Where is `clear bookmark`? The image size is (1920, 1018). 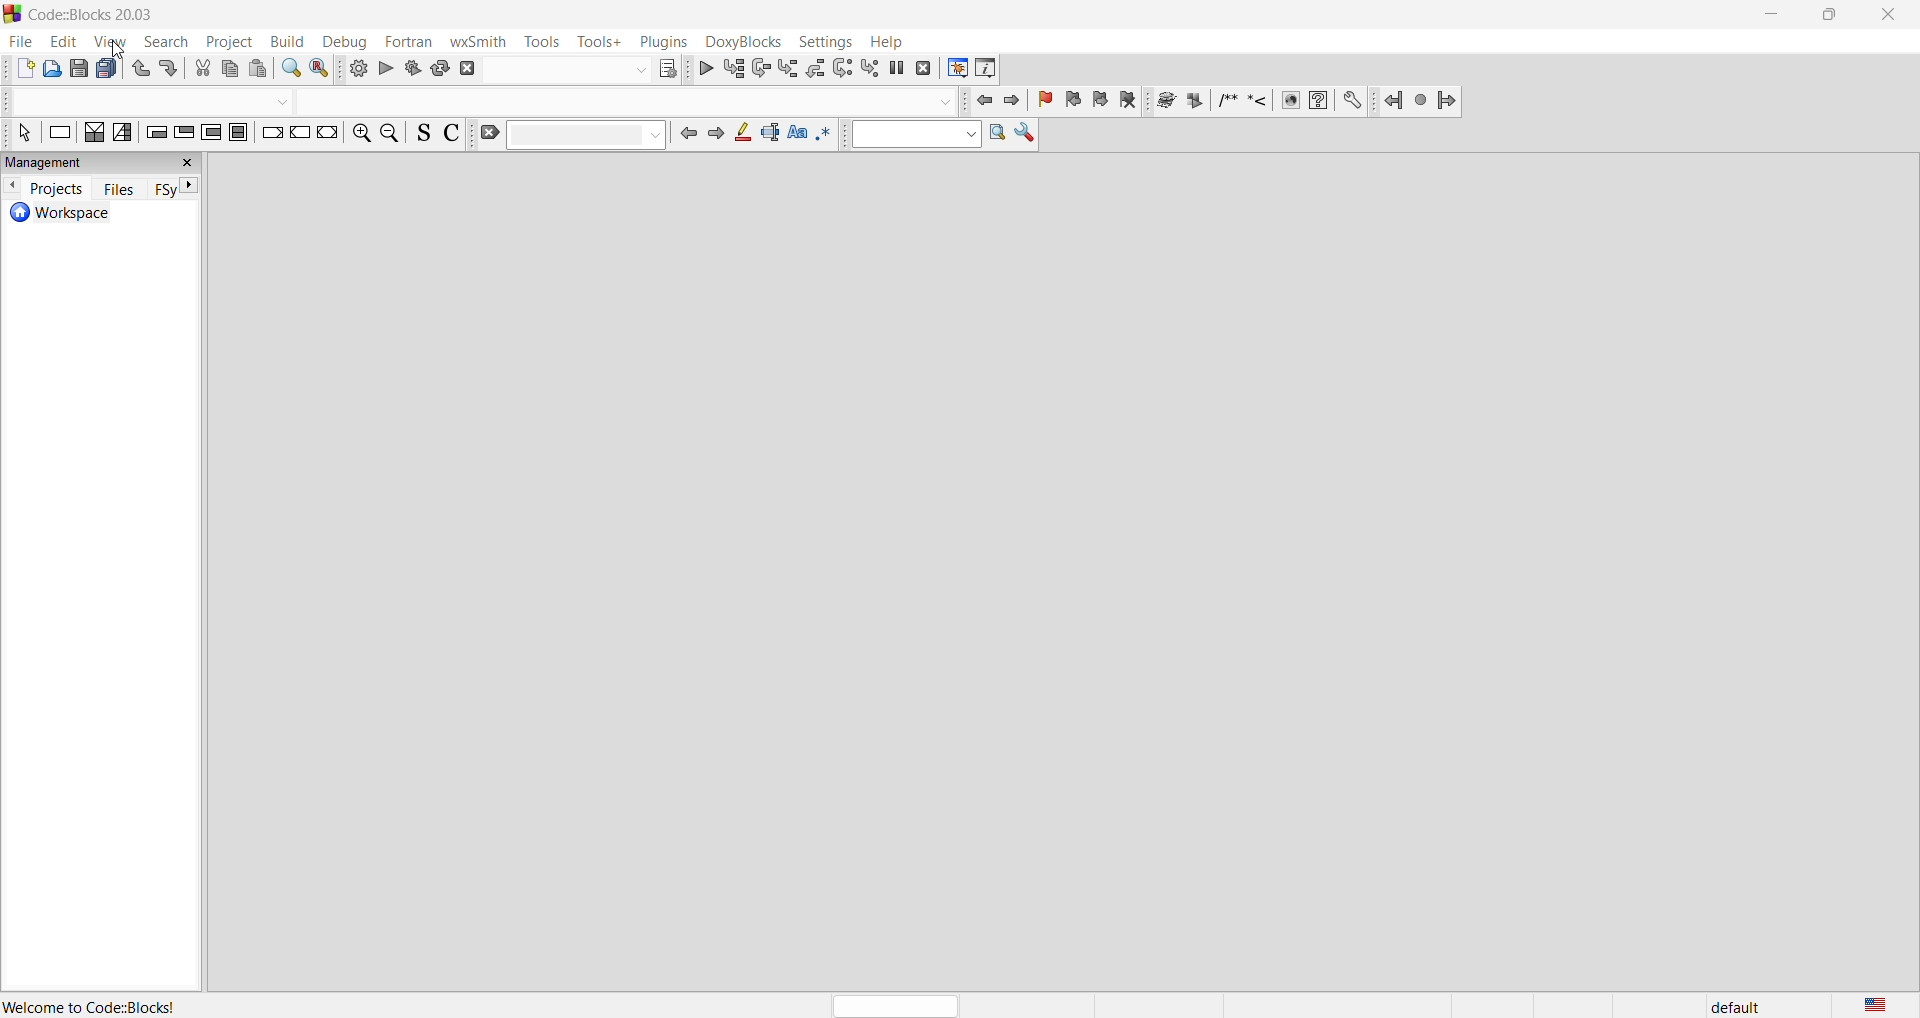
clear bookmark is located at coordinates (1131, 102).